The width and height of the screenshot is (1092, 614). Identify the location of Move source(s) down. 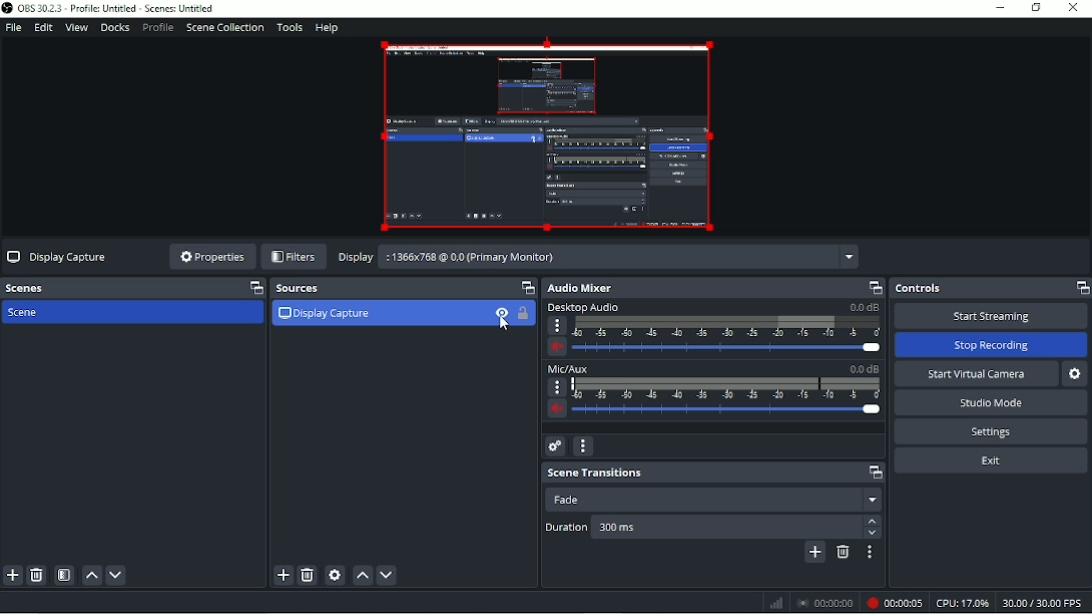
(387, 576).